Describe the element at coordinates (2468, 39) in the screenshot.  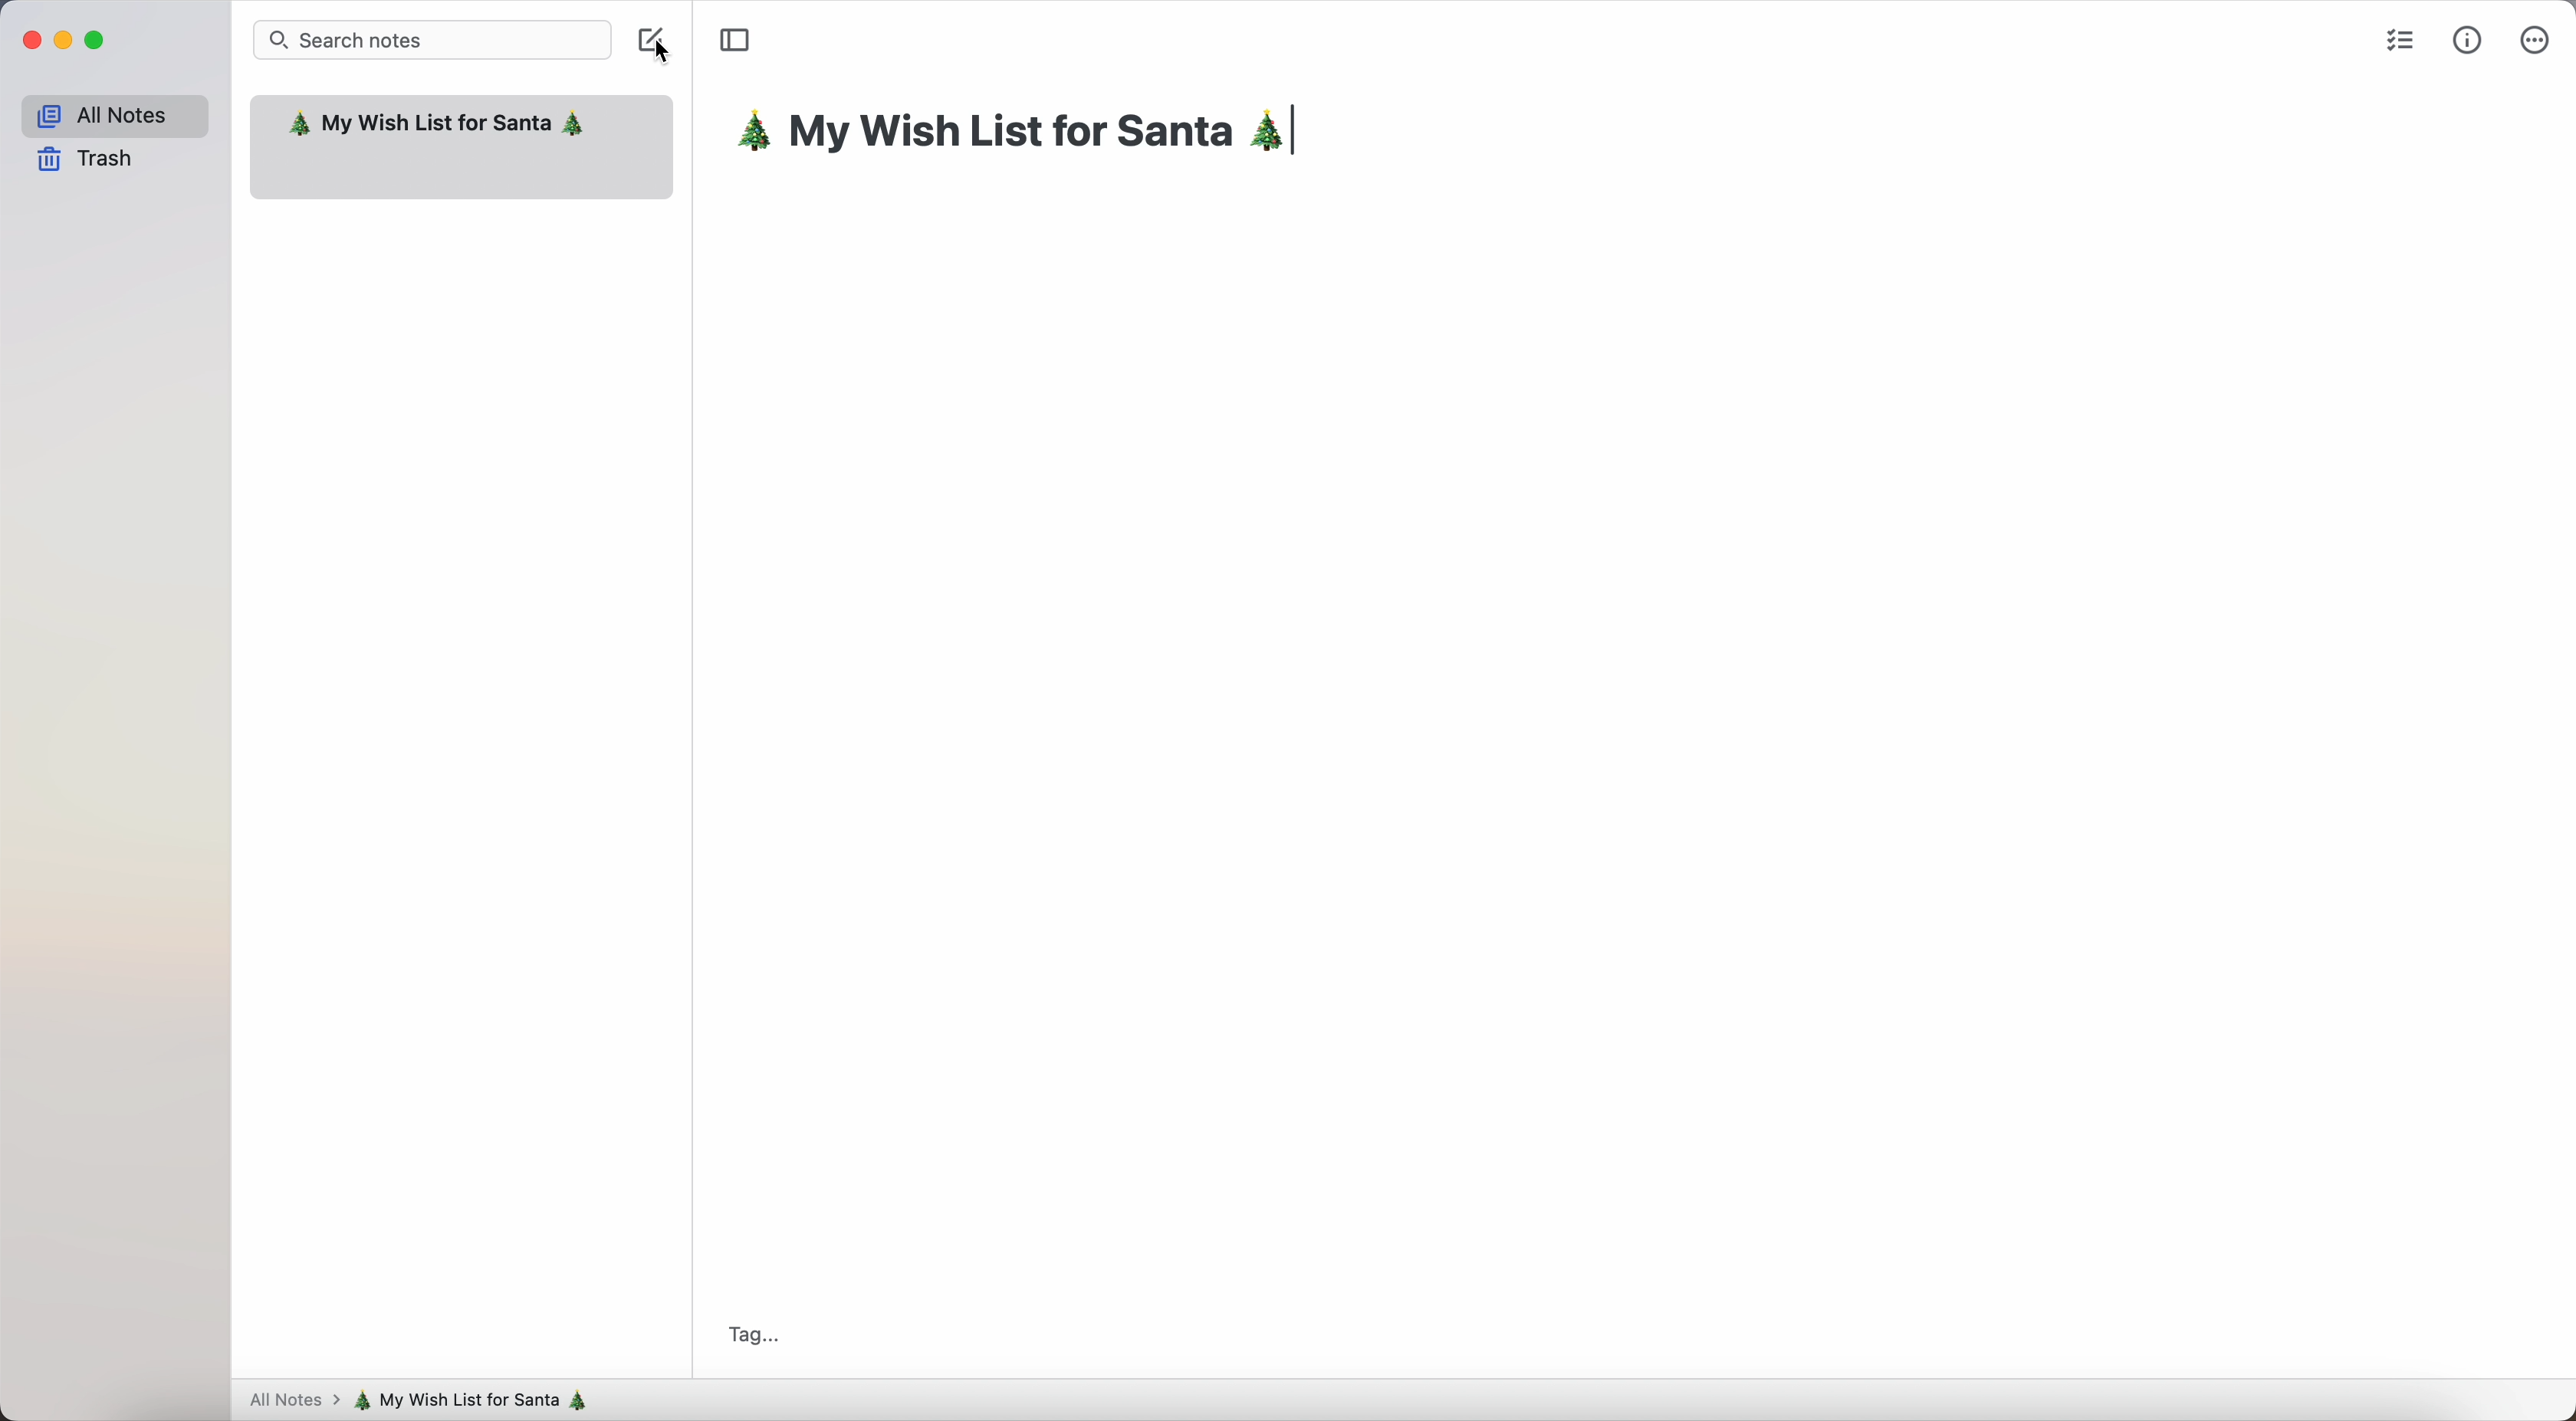
I see `metrics` at that location.